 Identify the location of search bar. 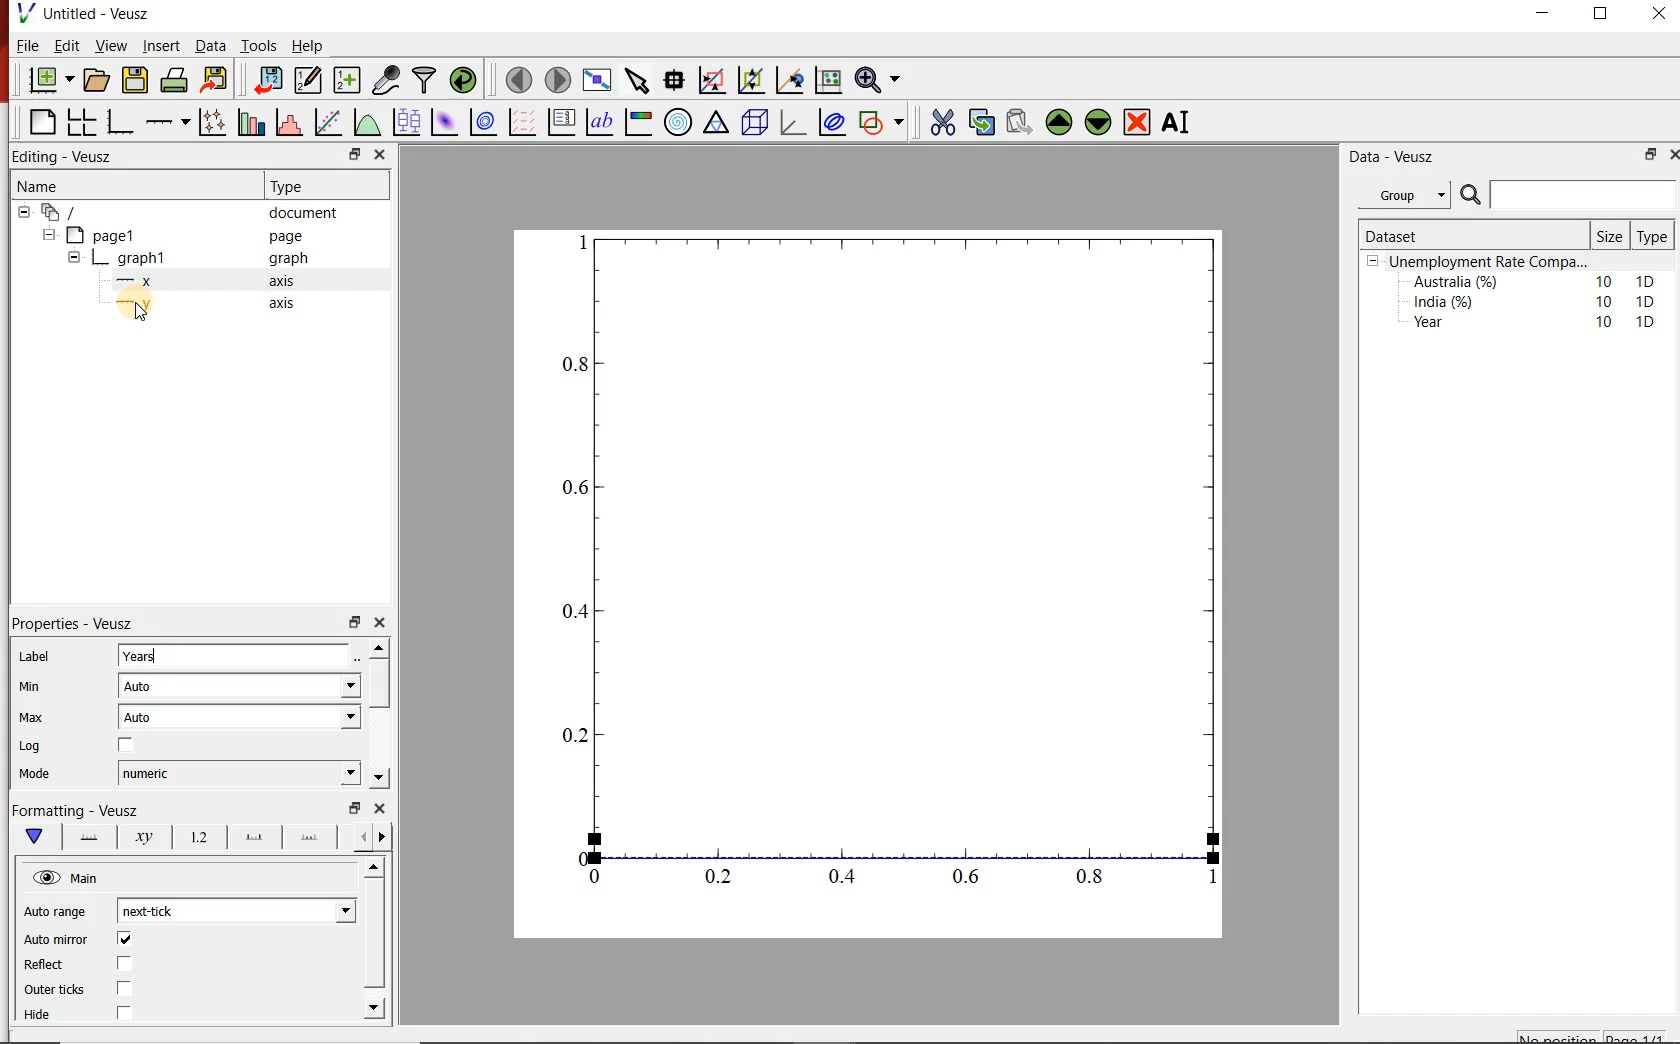
(1566, 195).